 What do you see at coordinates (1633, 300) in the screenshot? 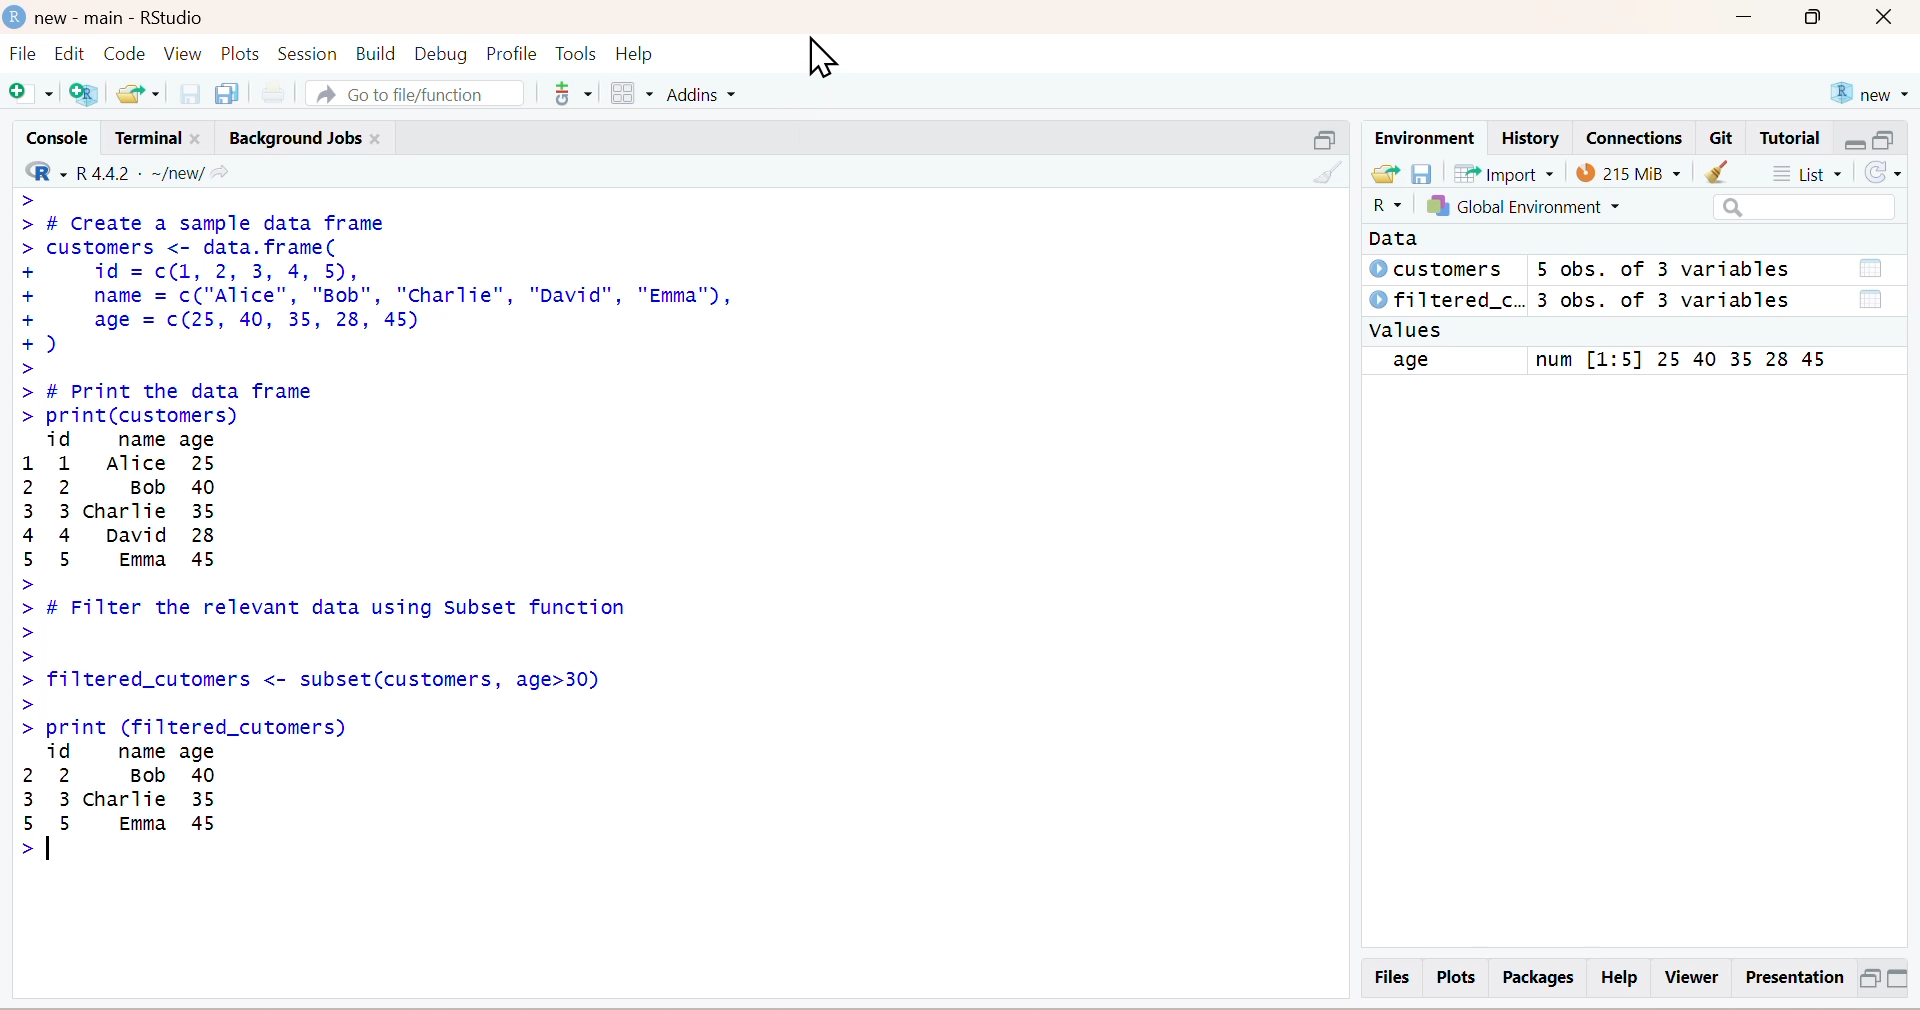
I see `© filtered_c.. 3 obs. of 3 variables` at bounding box center [1633, 300].